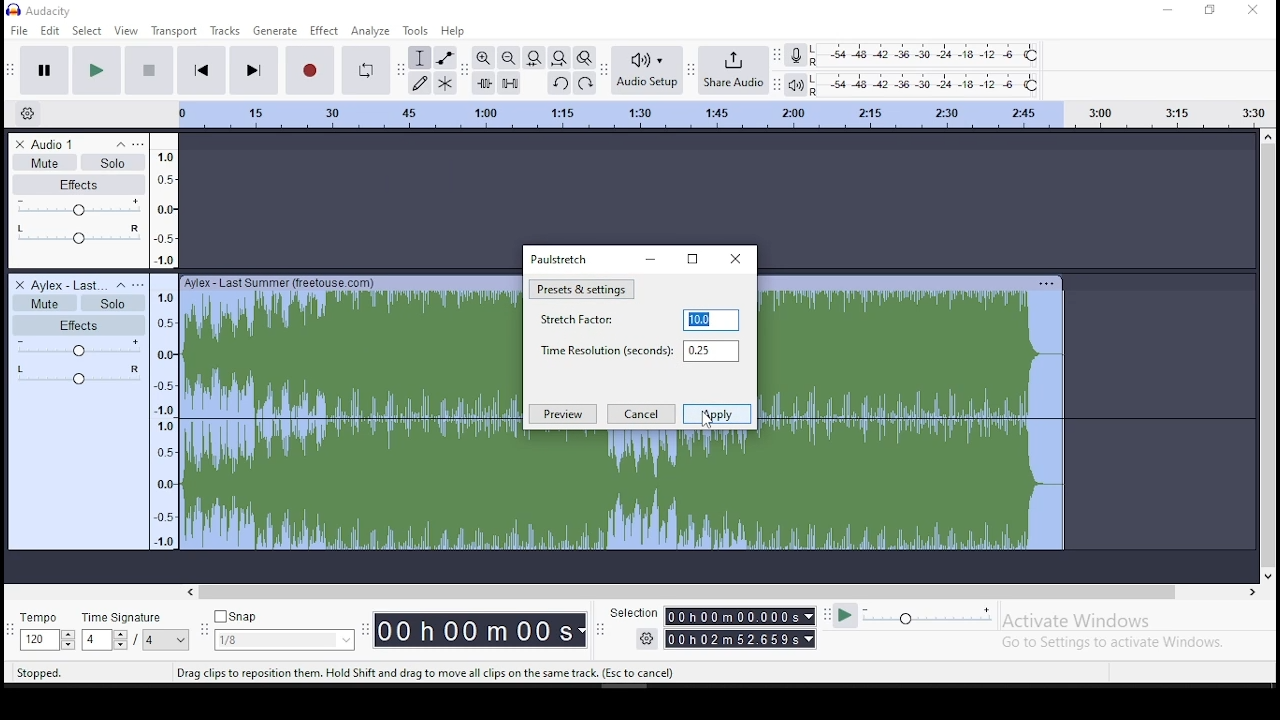 The height and width of the screenshot is (720, 1280). I want to click on icon, so click(44, 9).